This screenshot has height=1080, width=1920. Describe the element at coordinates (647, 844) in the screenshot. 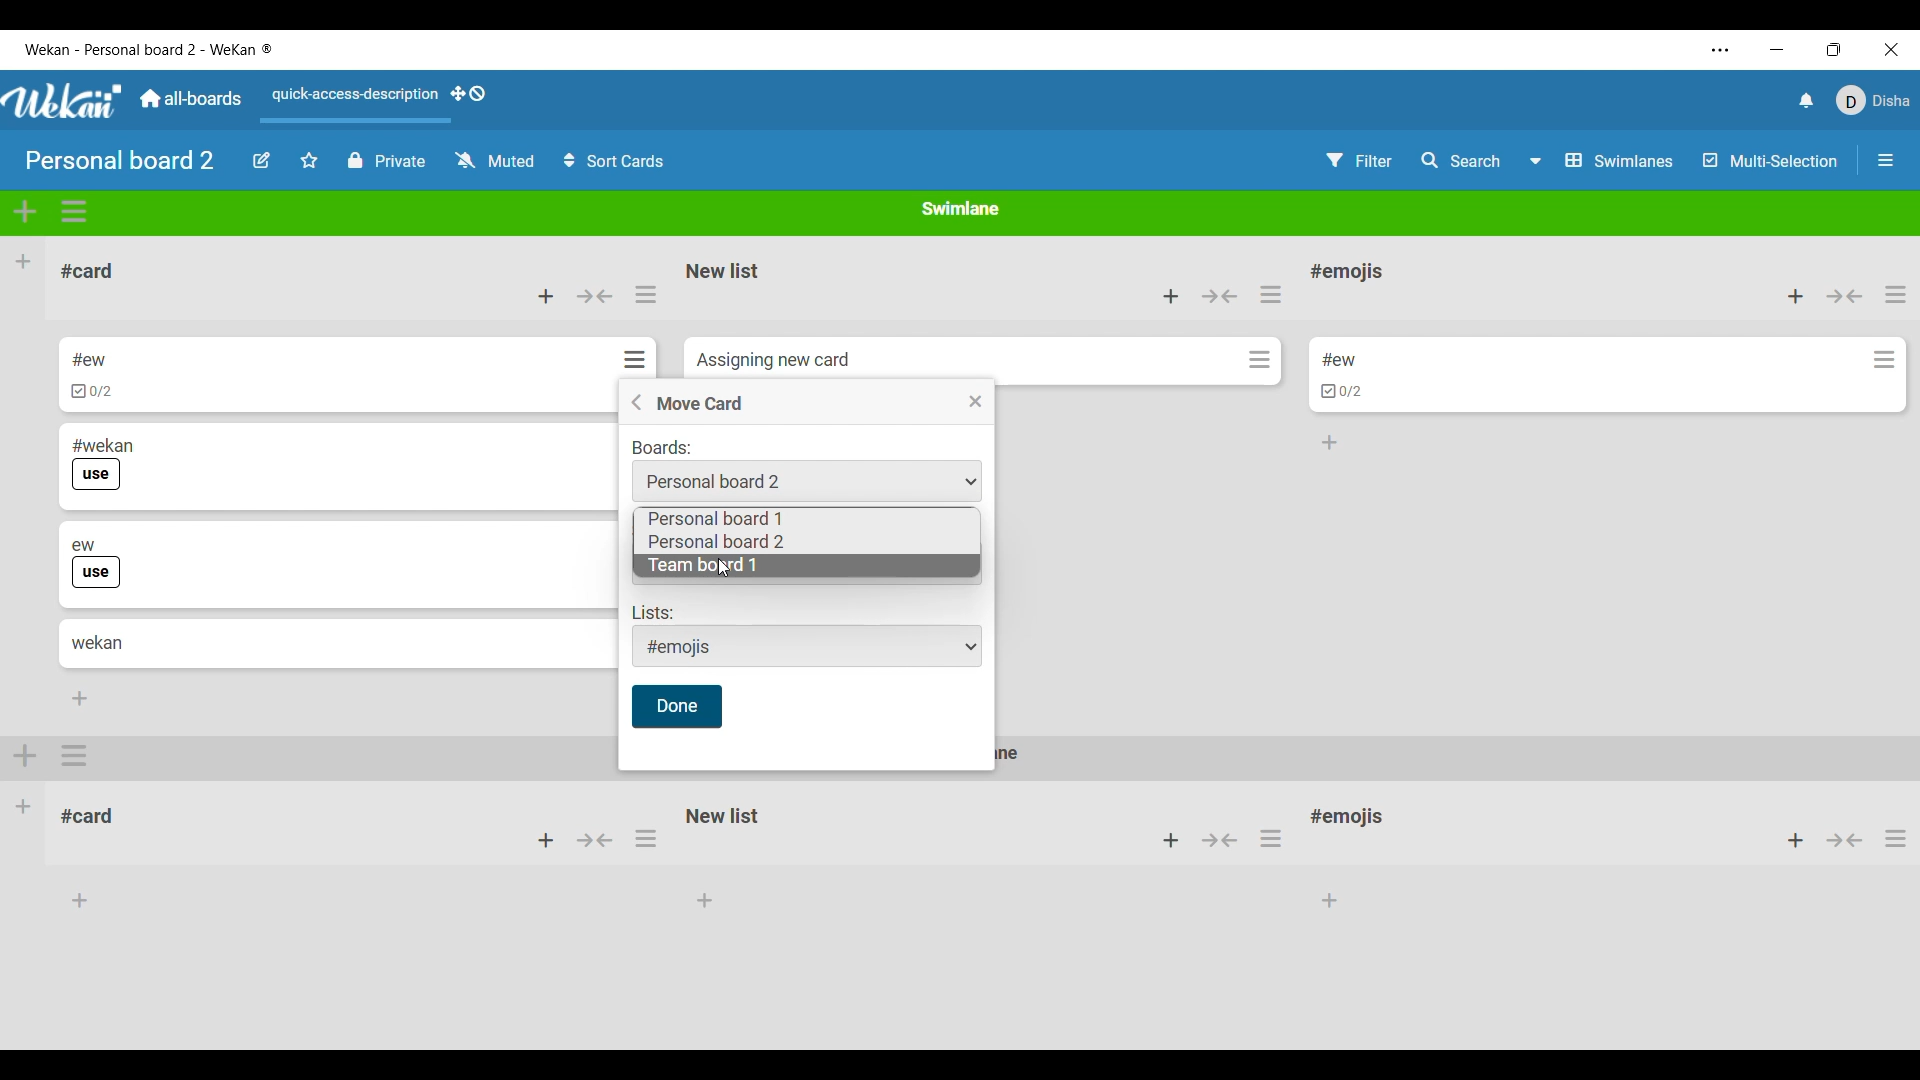

I see `options` at that location.